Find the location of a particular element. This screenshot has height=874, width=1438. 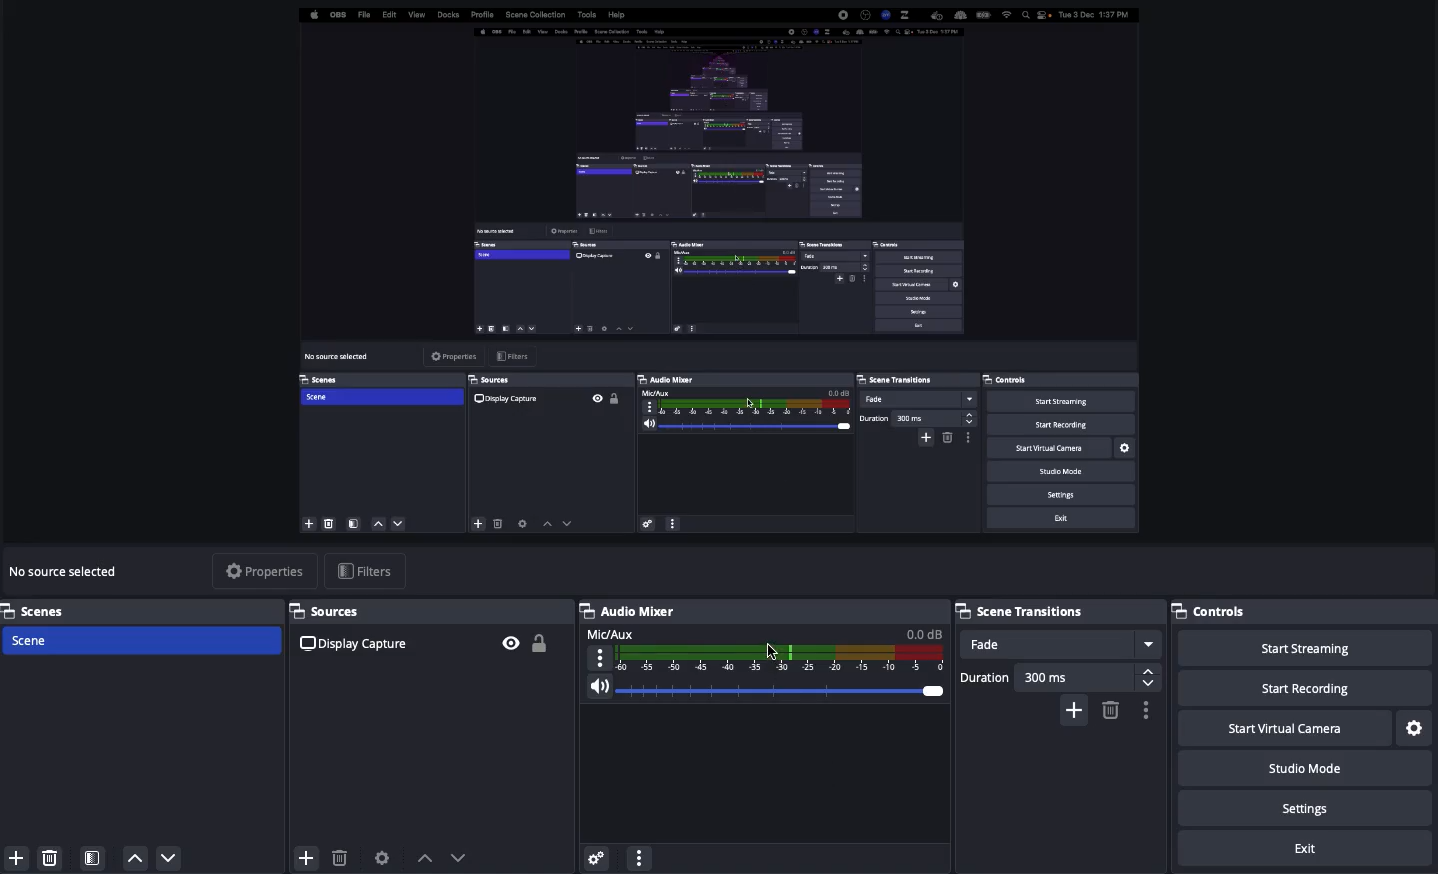

Duration is located at coordinates (1058, 677).